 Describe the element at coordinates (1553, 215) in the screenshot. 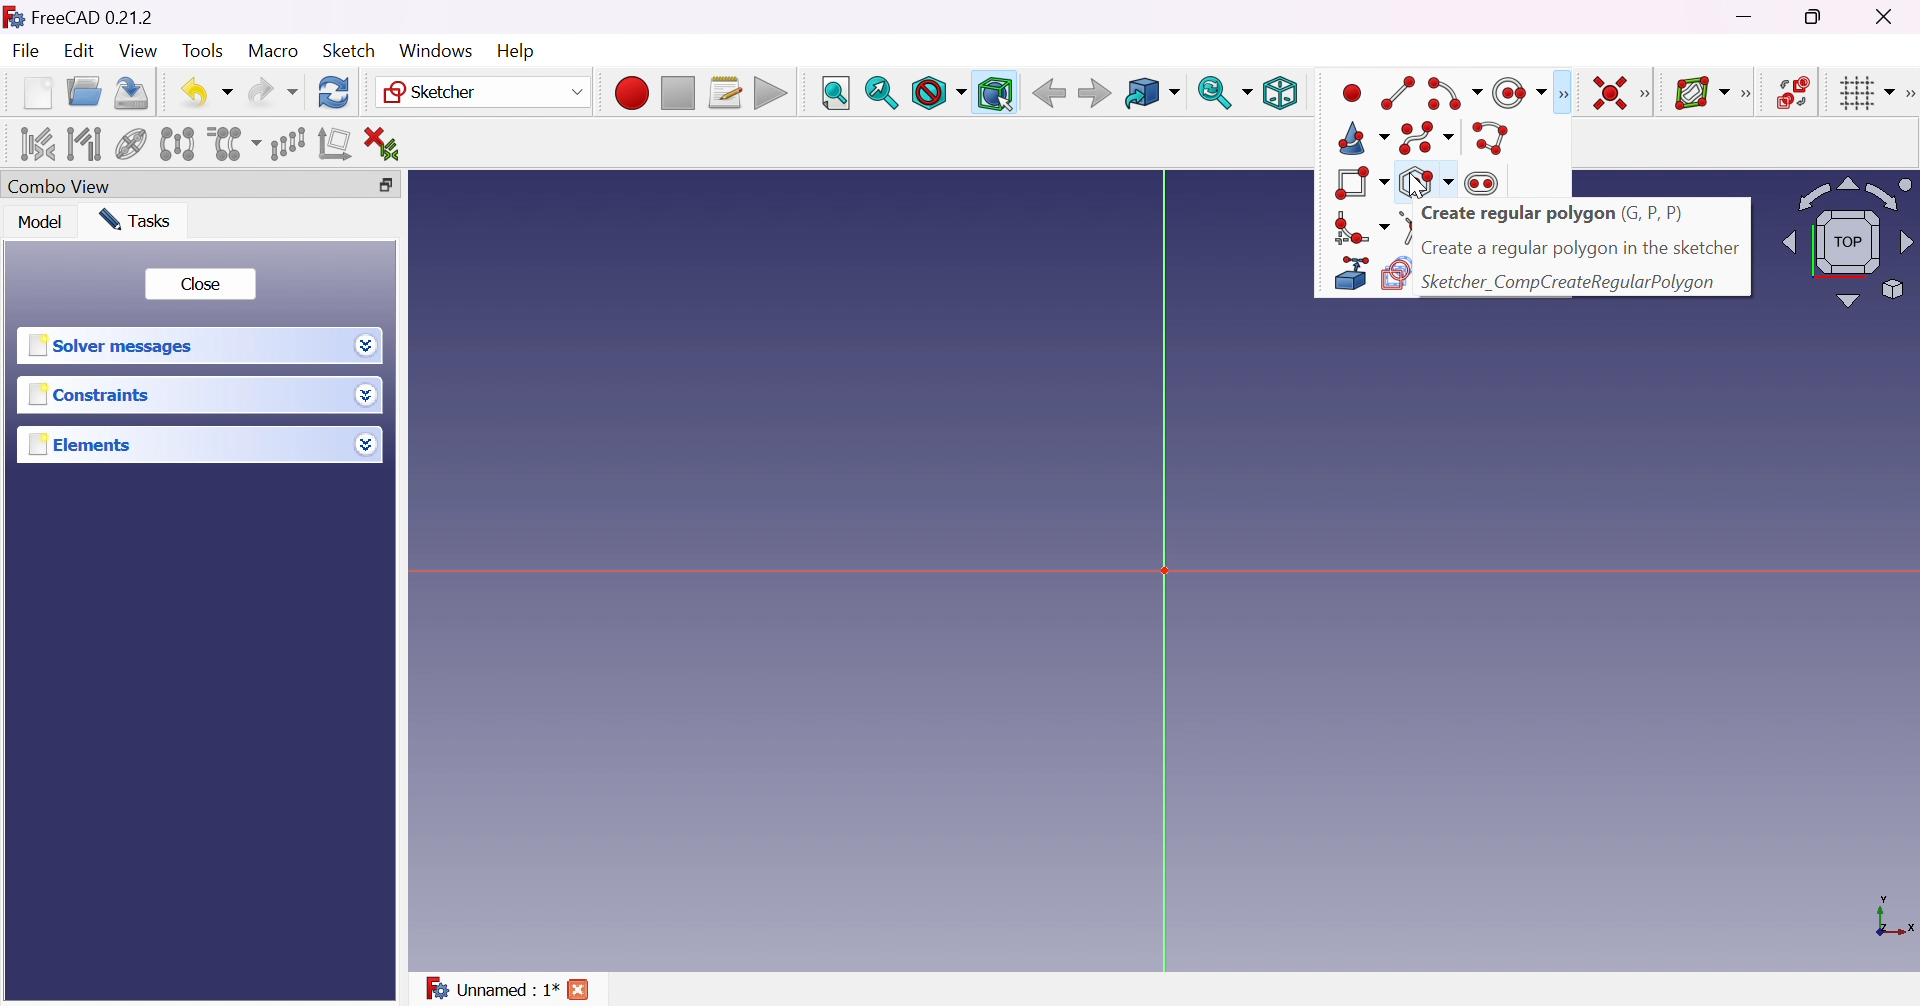

I see `Create regular polygon (G, P, P)` at that location.